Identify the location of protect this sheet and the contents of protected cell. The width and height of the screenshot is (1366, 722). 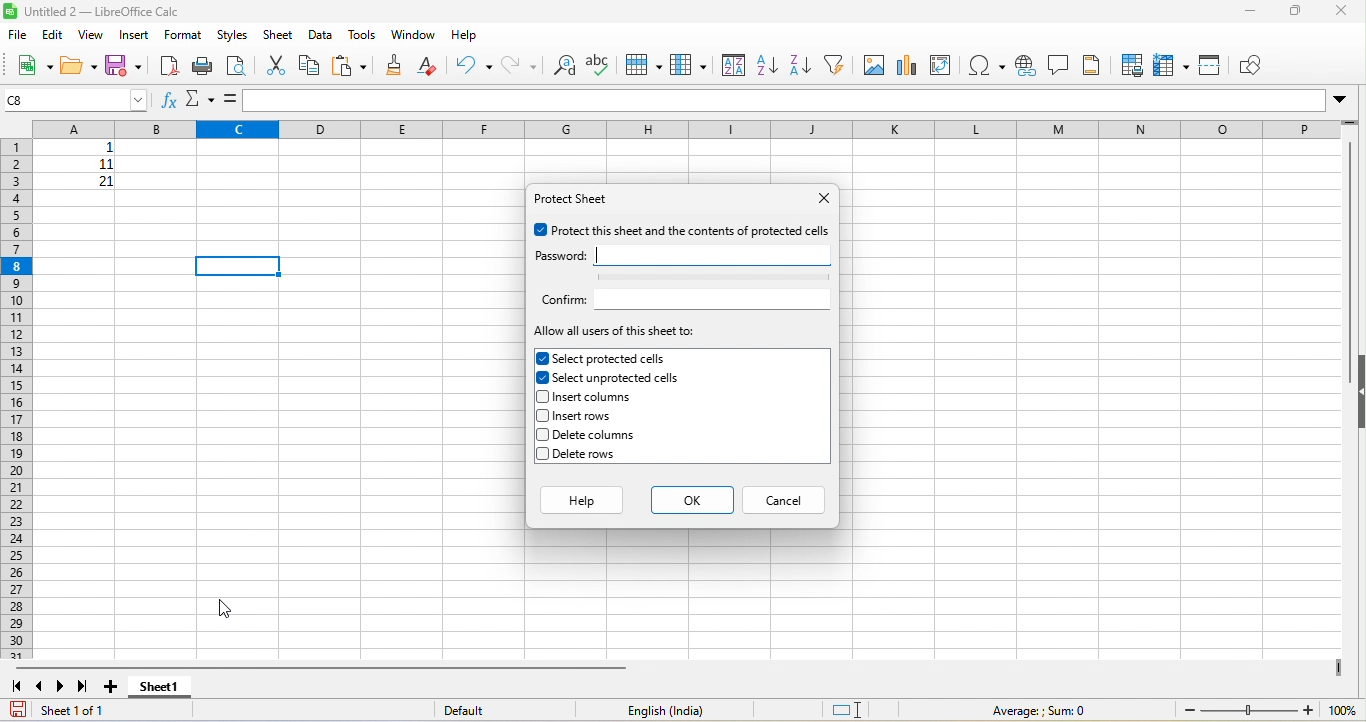
(682, 230).